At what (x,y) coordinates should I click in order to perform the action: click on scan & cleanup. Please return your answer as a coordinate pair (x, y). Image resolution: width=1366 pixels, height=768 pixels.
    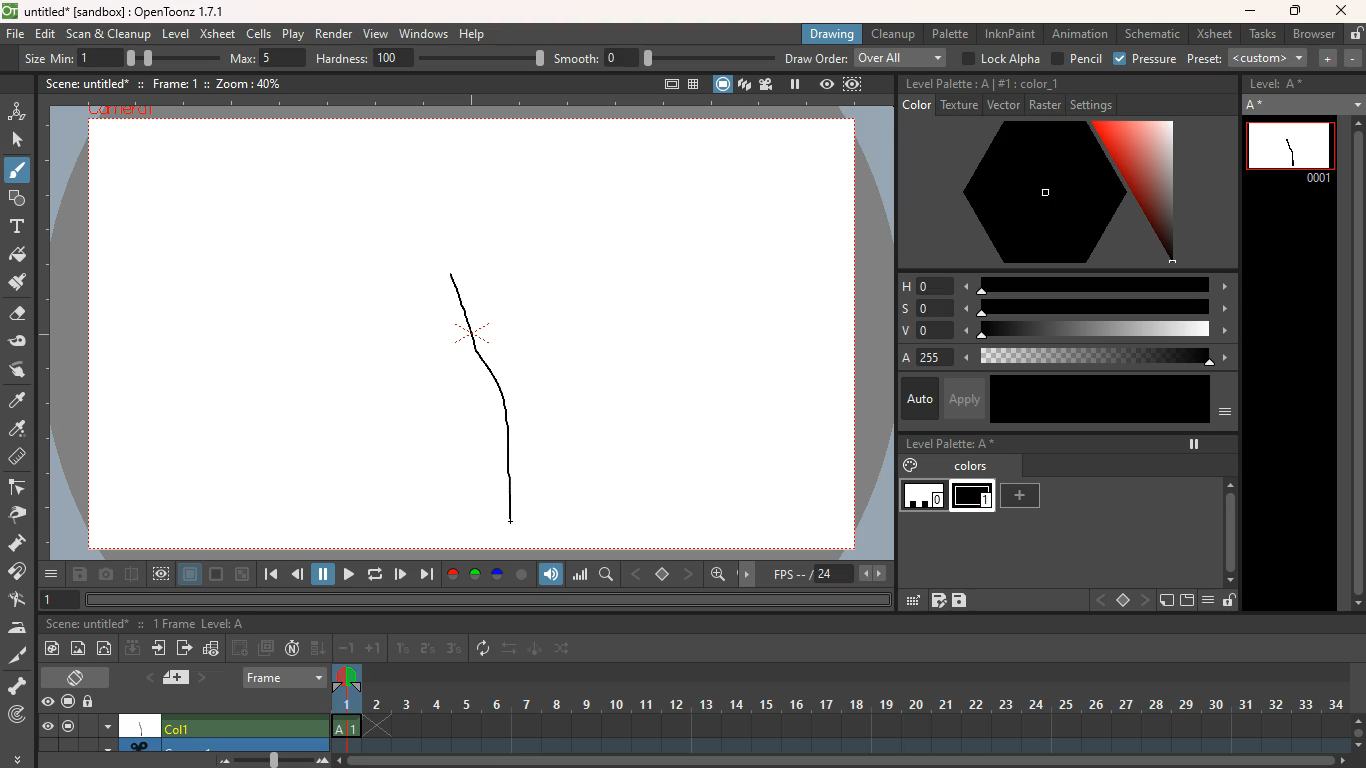
    Looking at the image, I should click on (110, 33).